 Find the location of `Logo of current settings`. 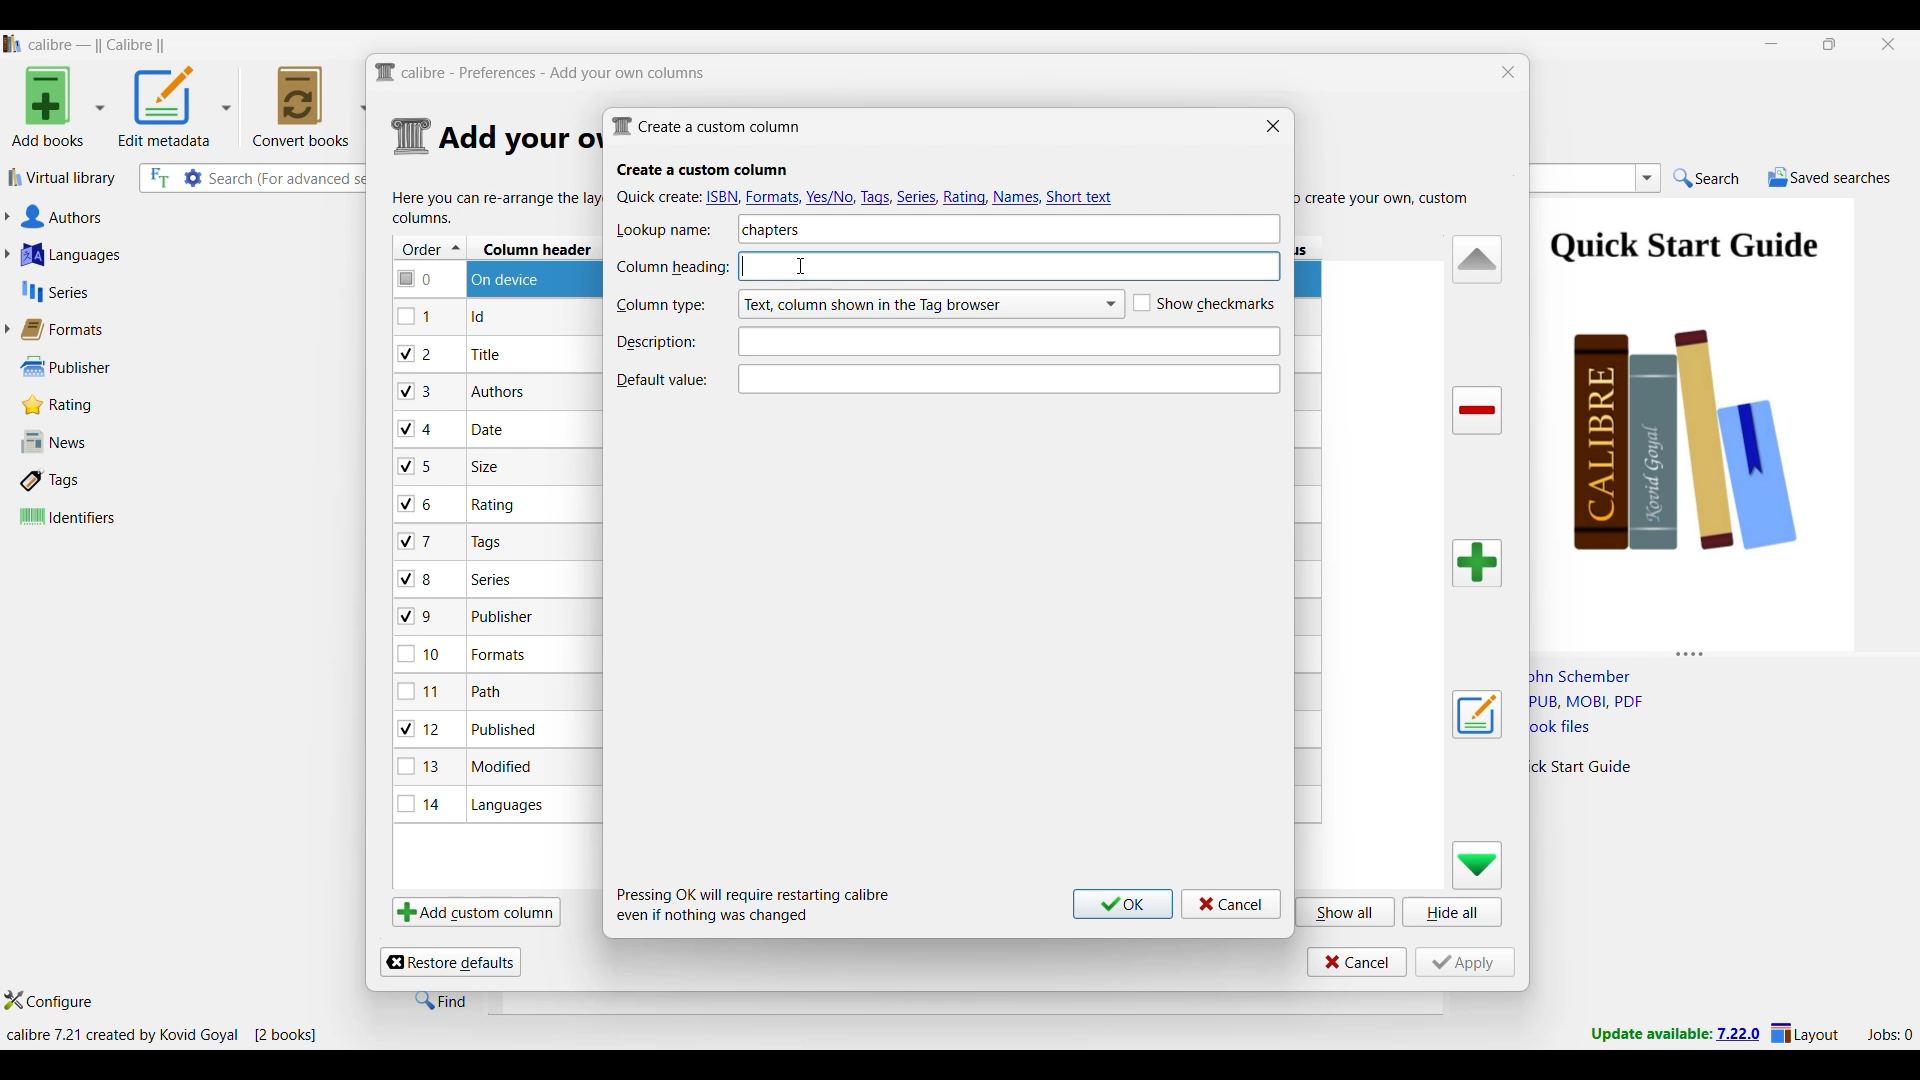

Logo of current settings is located at coordinates (412, 137).